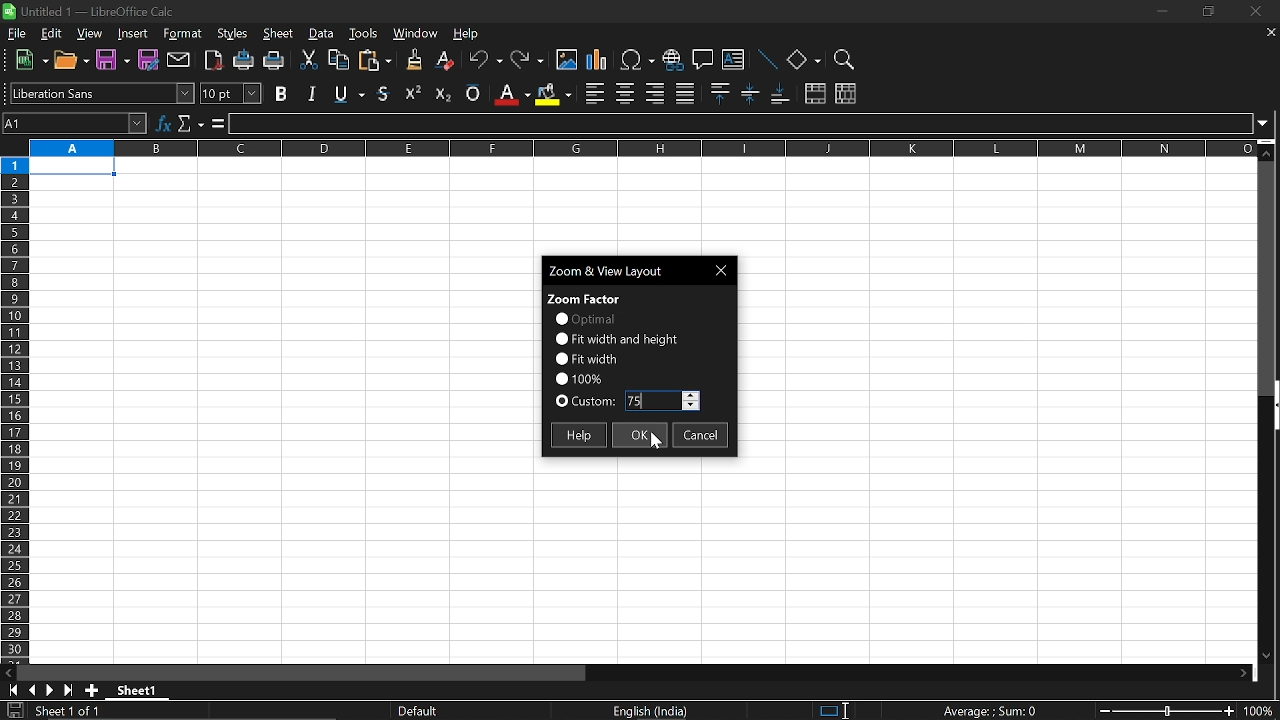 The width and height of the screenshot is (1280, 720). What do you see at coordinates (97, 10) in the screenshot?
I see `Current window` at bounding box center [97, 10].